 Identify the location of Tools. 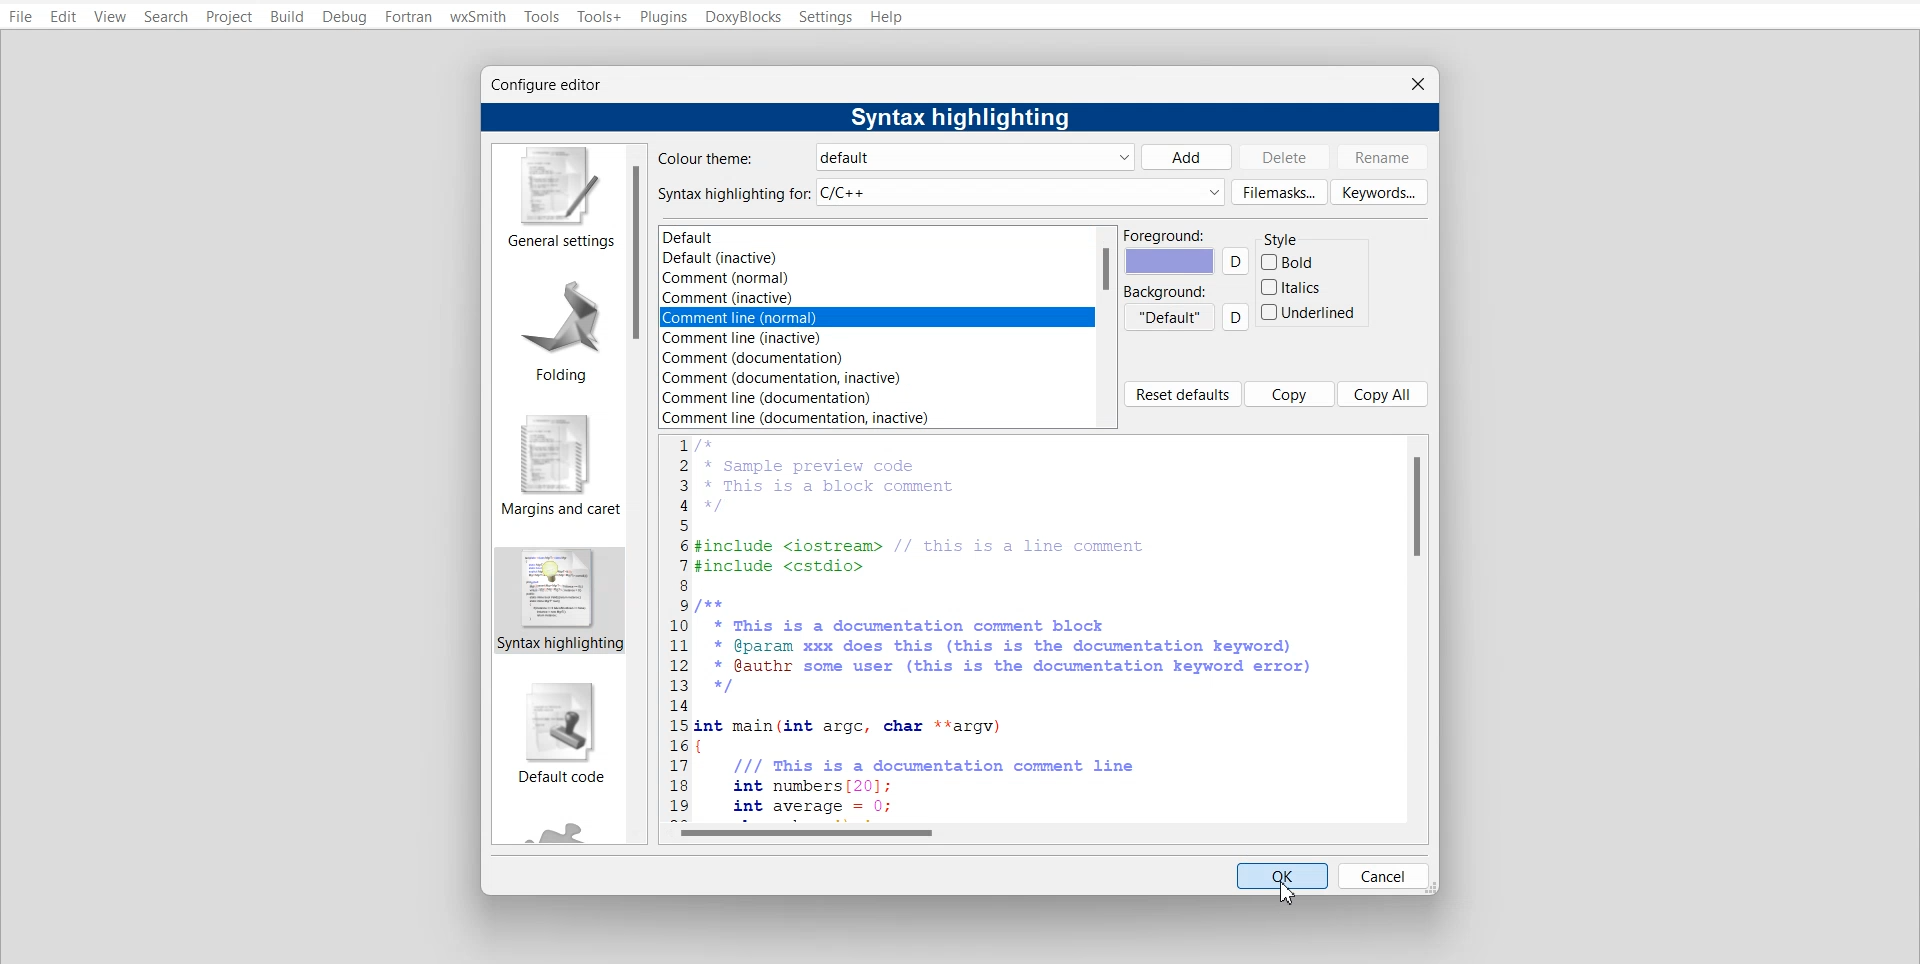
(542, 16).